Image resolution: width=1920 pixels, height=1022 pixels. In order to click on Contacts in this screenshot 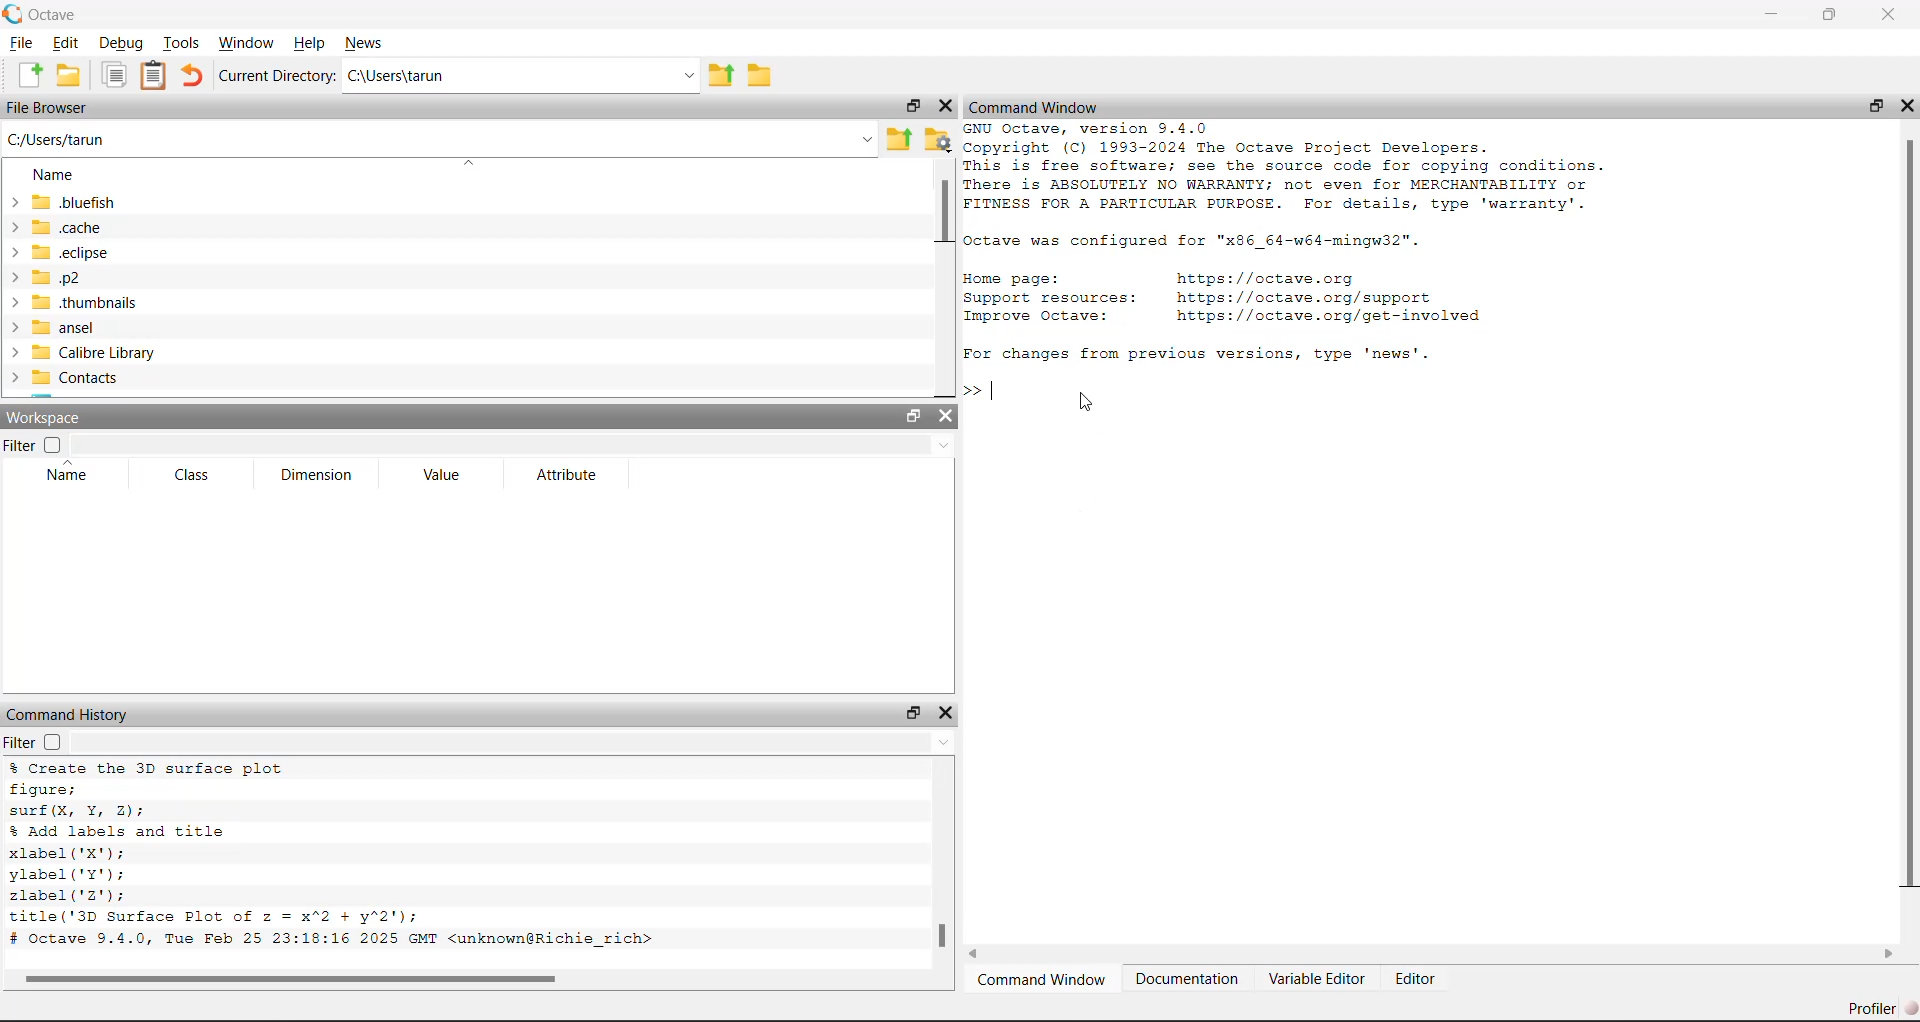, I will do `click(62, 379)`.